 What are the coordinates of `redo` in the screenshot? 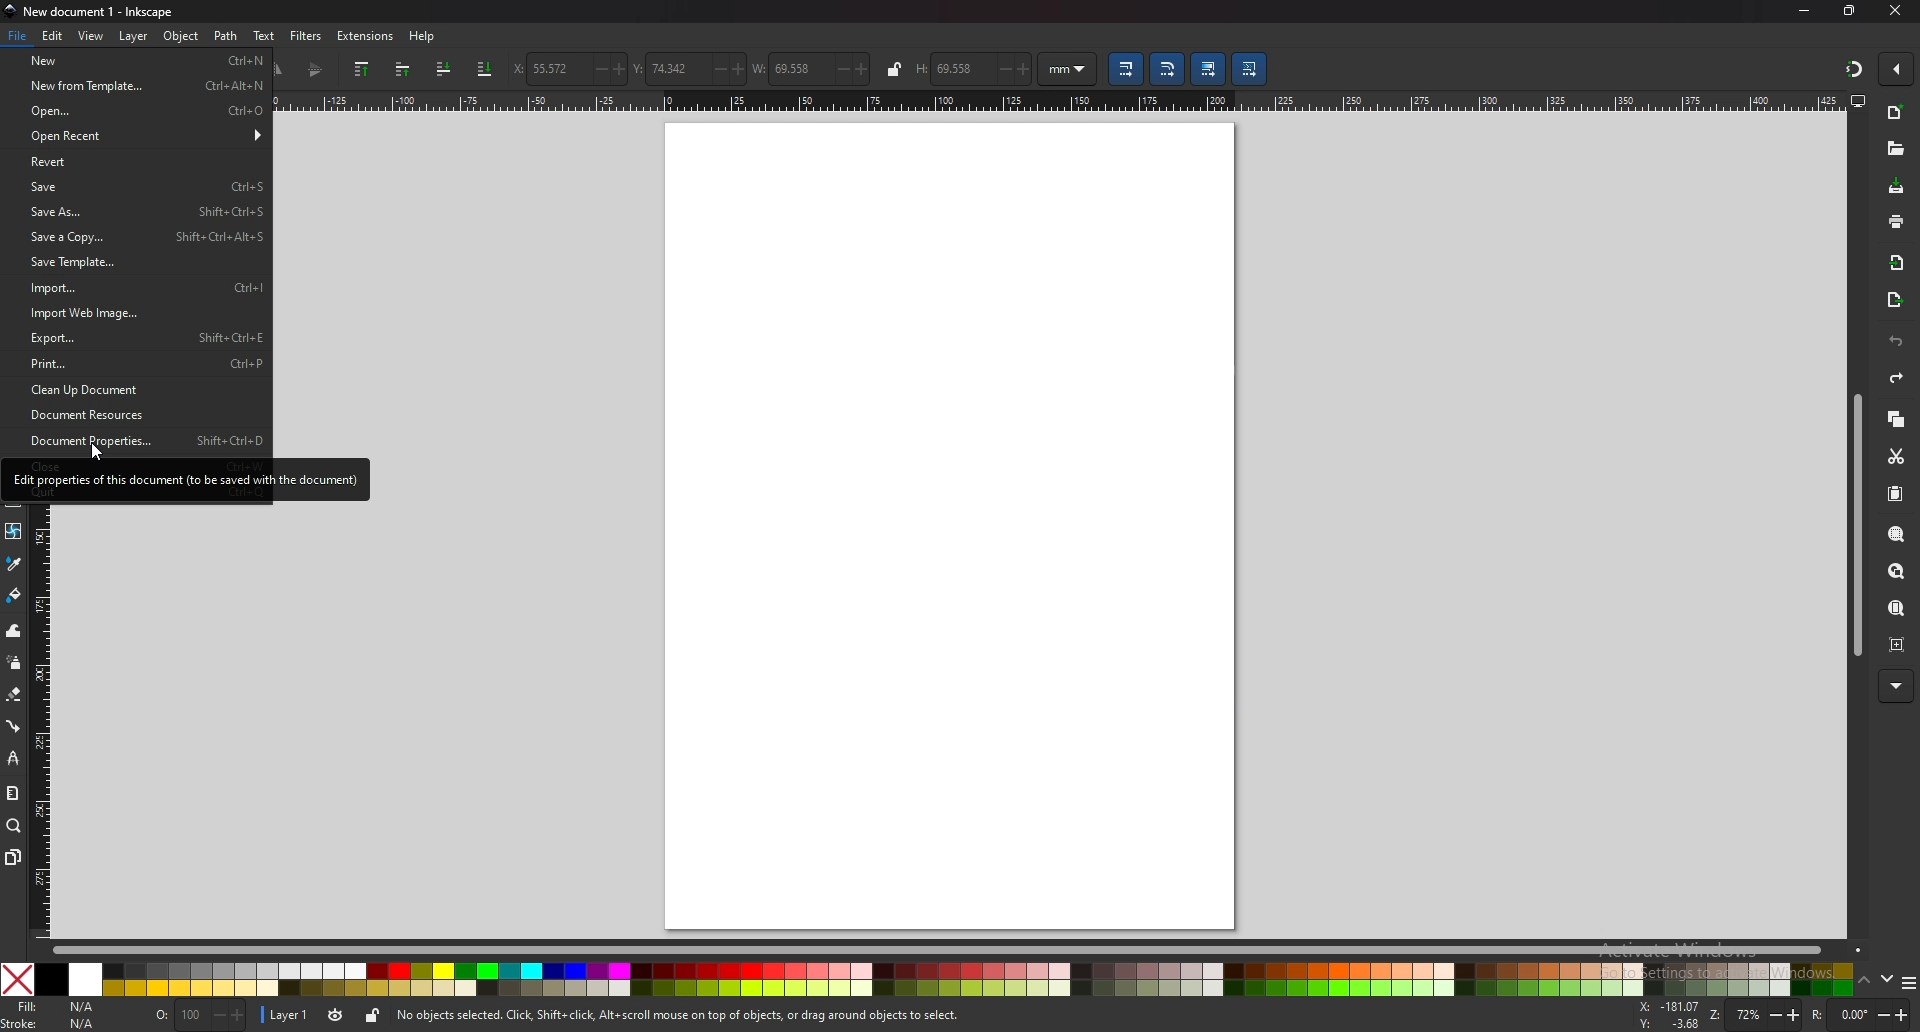 It's located at (1897, 378).